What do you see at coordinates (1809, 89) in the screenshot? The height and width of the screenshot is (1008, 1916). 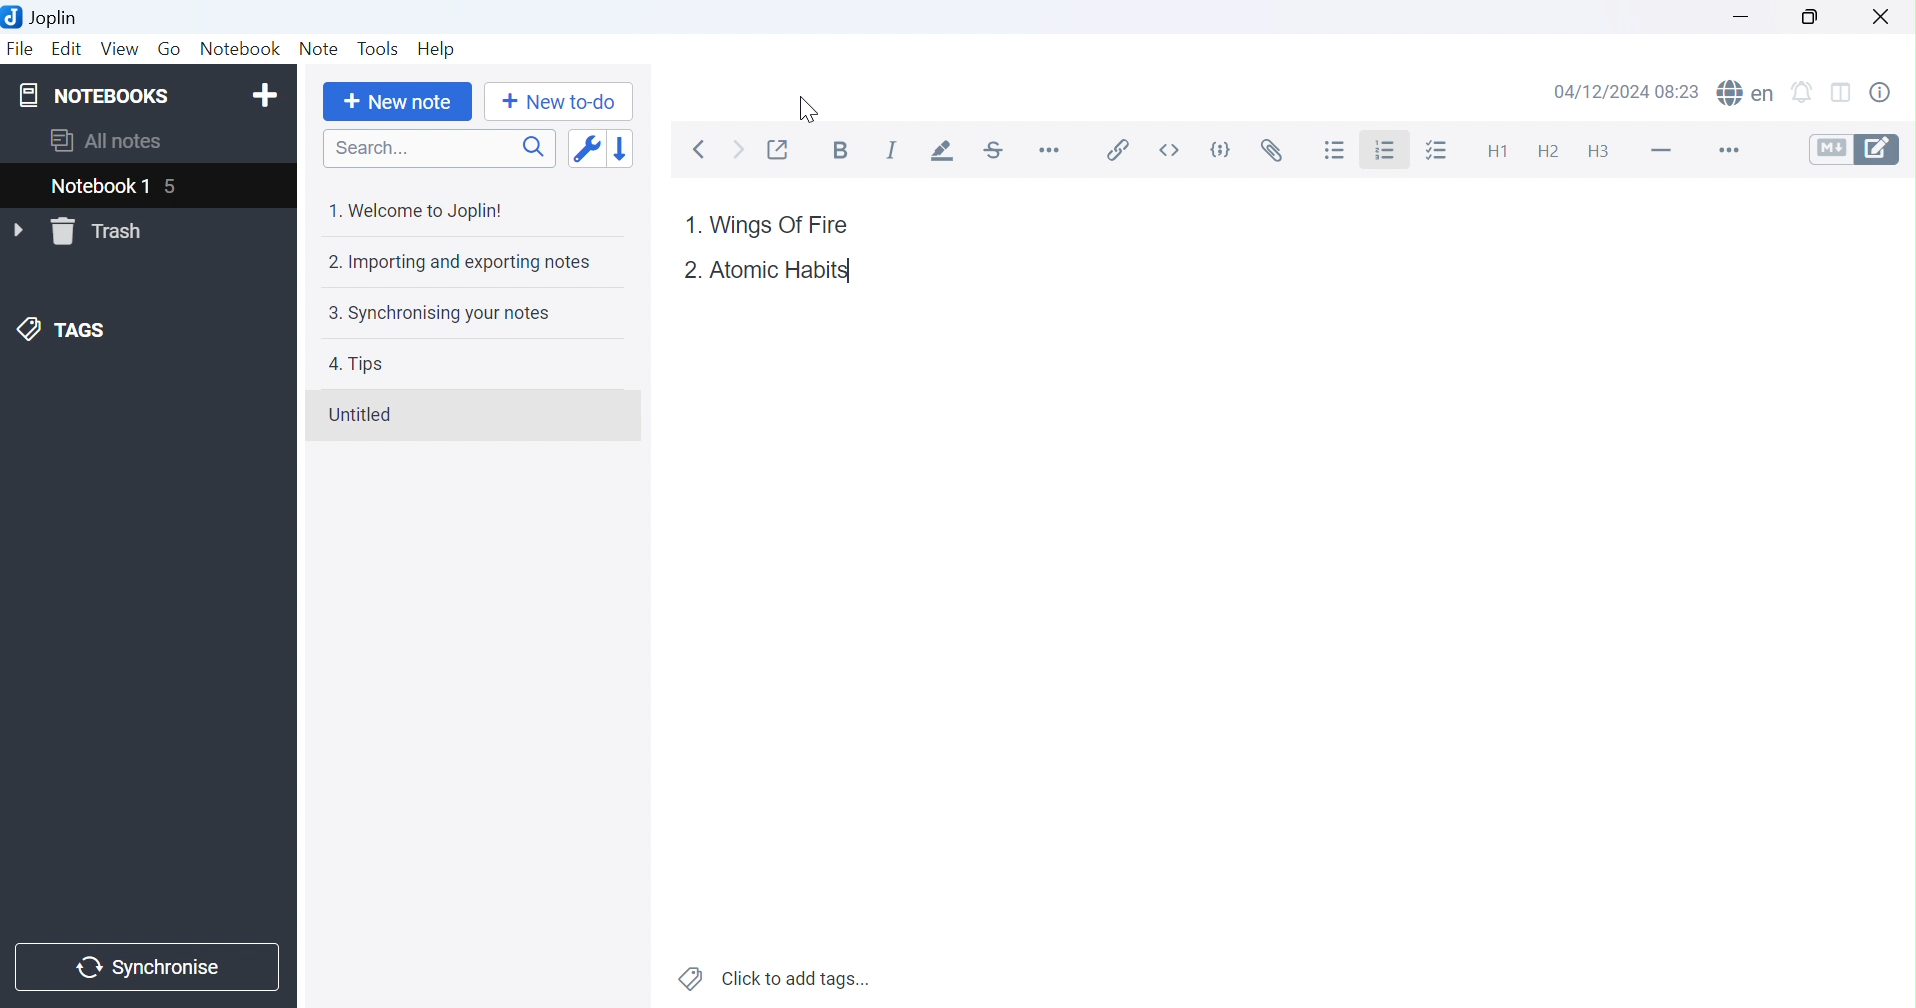 I see `Set alarm` at bounding box center [1809, 89].